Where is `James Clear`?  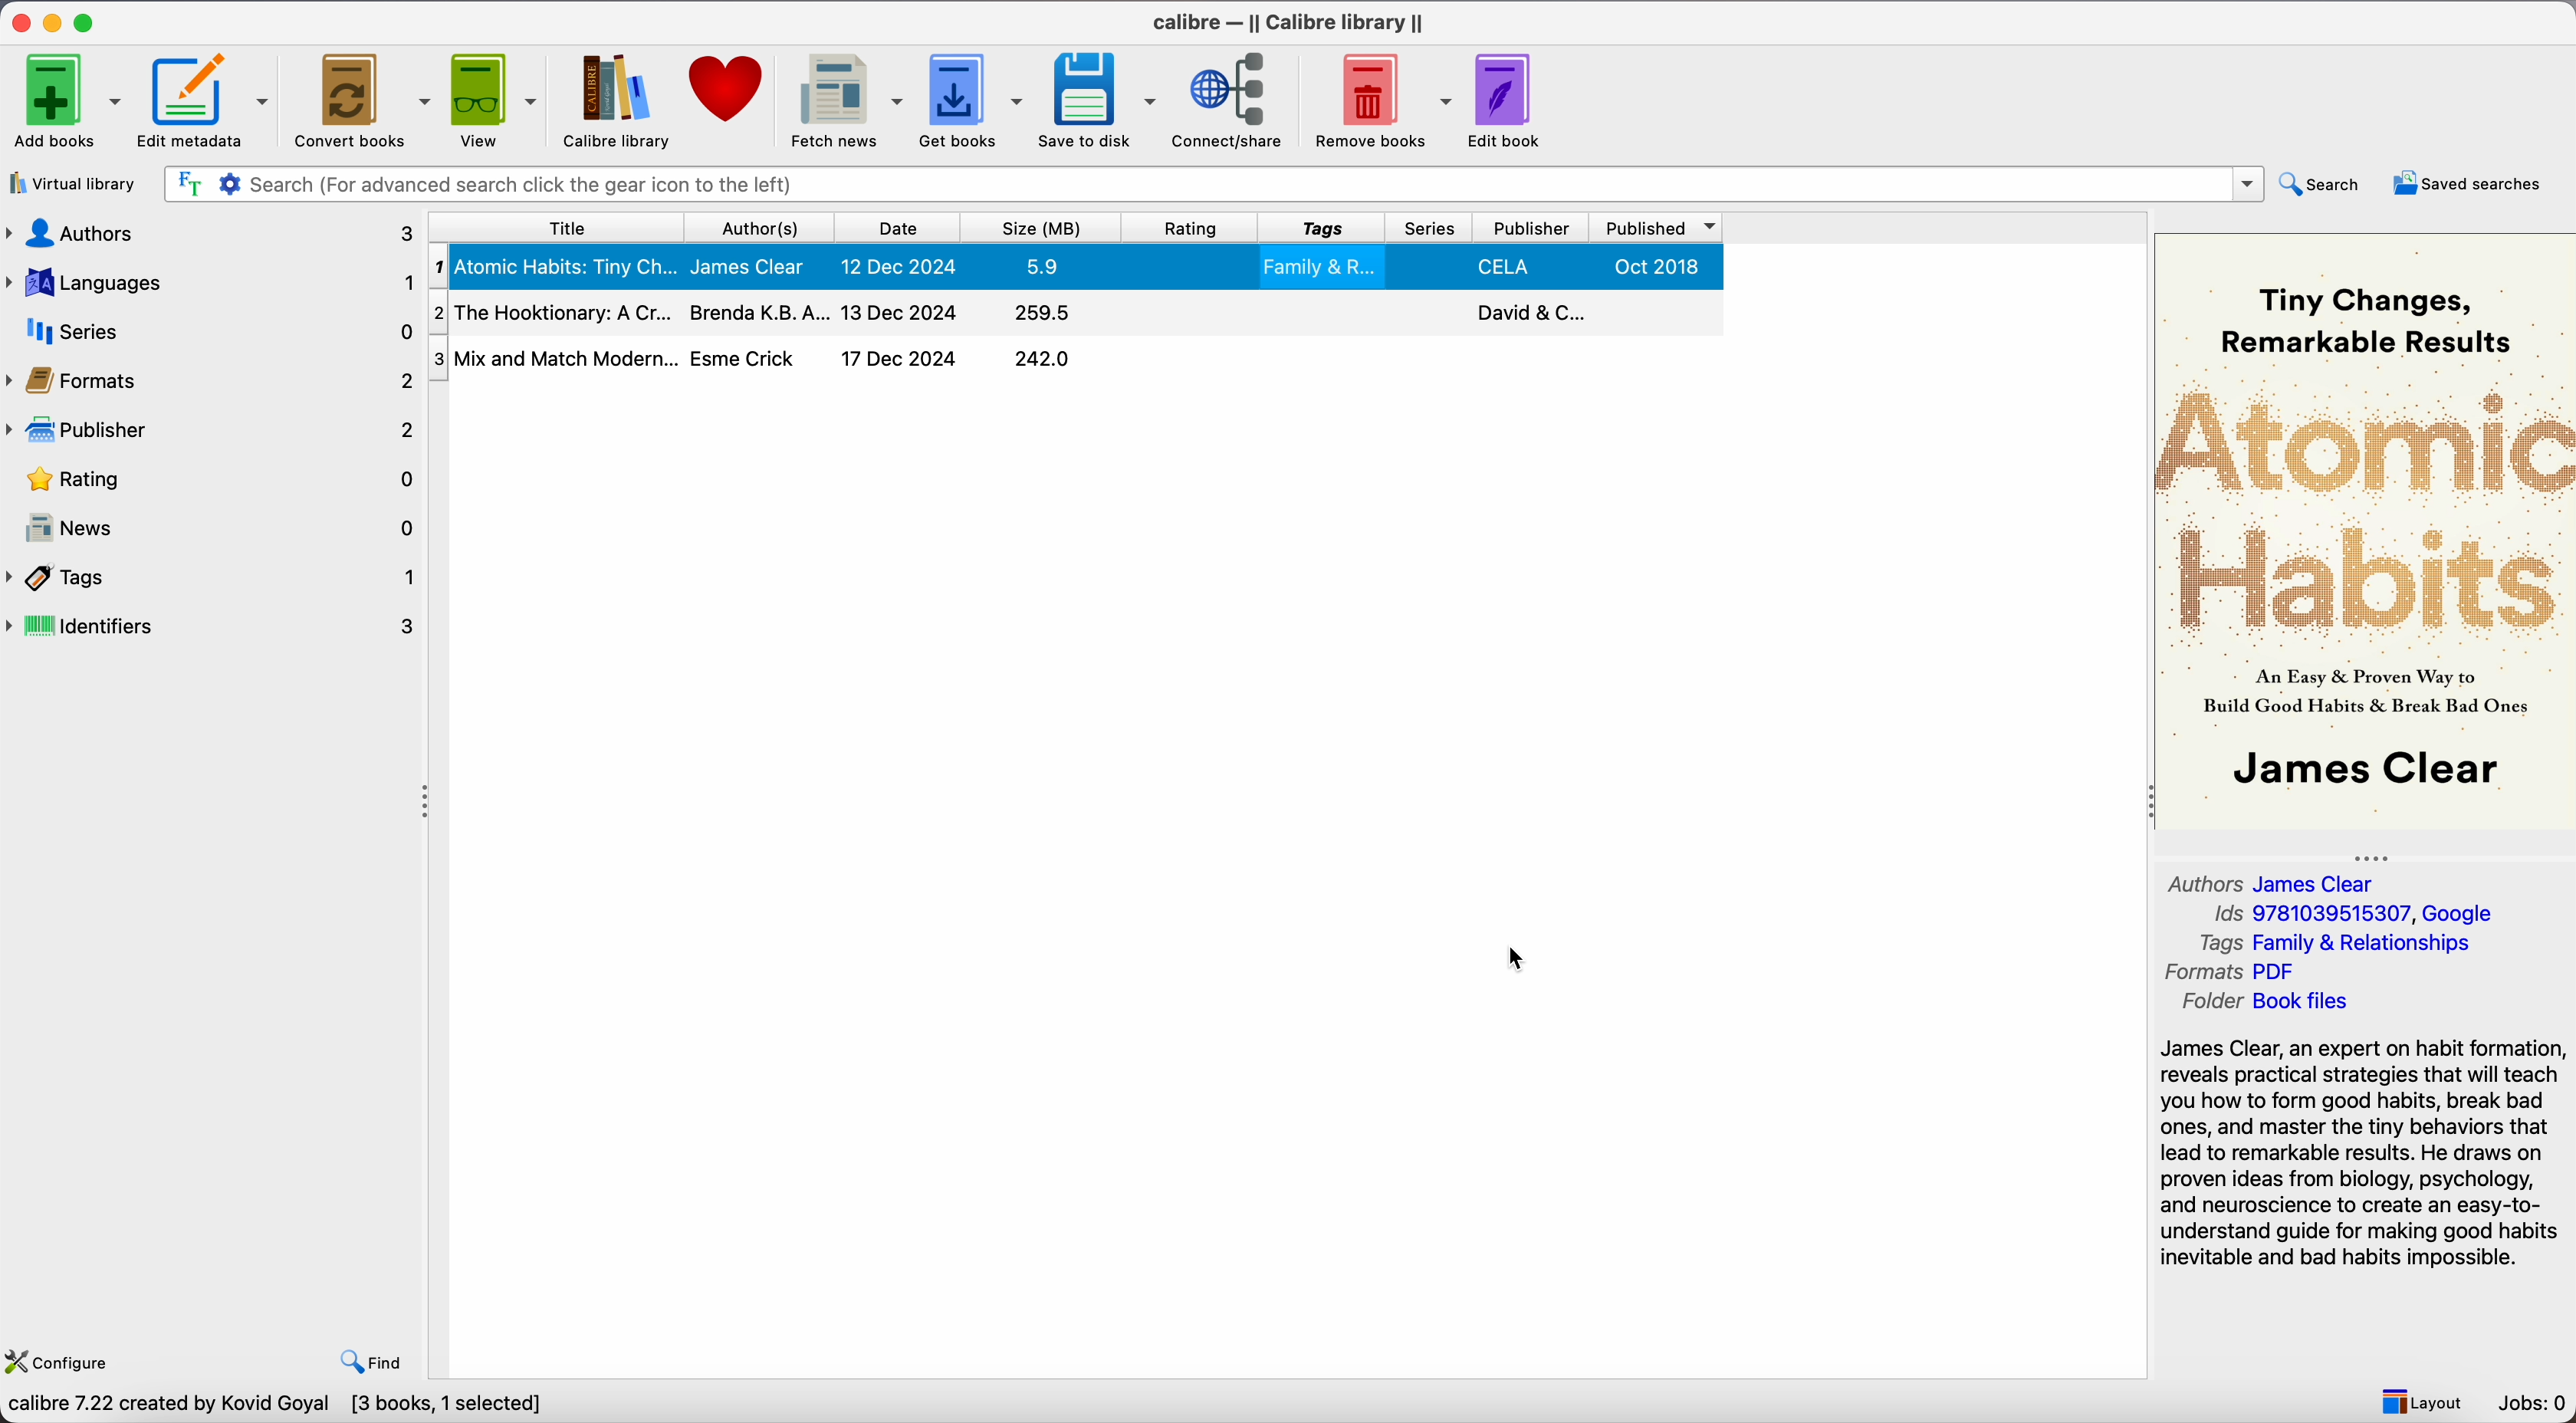 James Clear is located at coordinates (750, 267).